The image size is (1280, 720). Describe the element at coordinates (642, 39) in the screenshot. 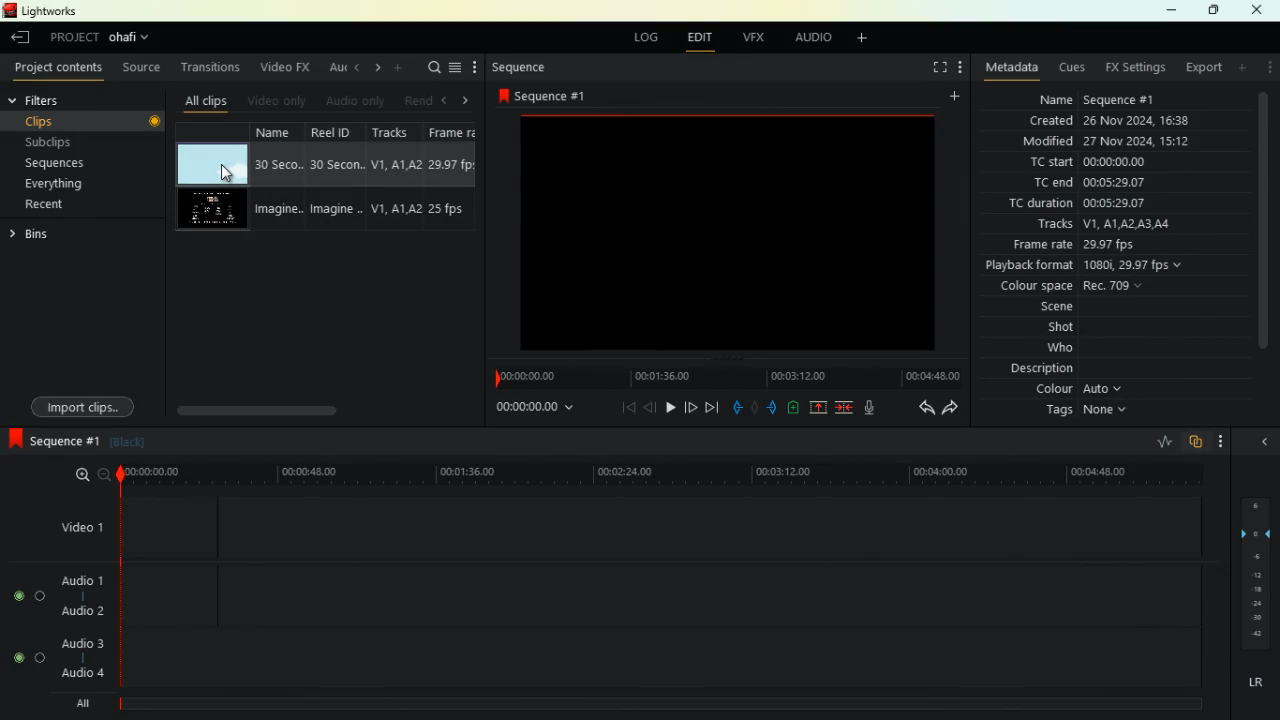

I see `log` at that location.